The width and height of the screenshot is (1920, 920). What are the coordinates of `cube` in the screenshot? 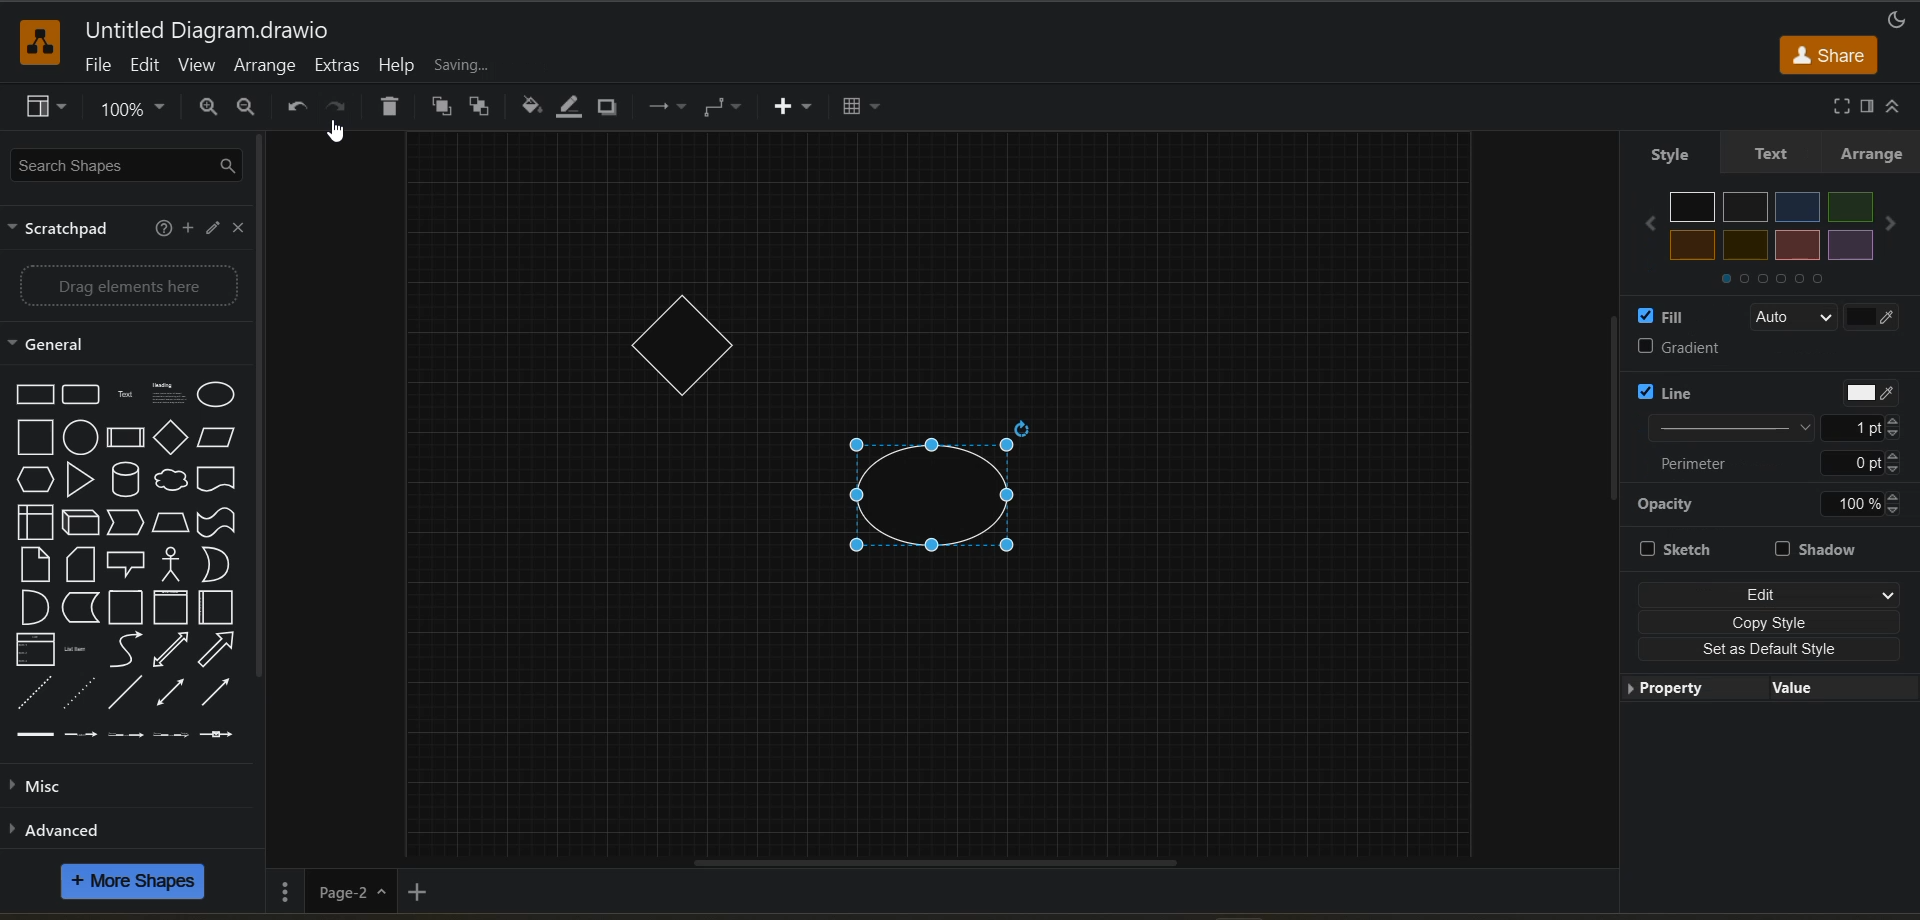 It's located at (81, 523).